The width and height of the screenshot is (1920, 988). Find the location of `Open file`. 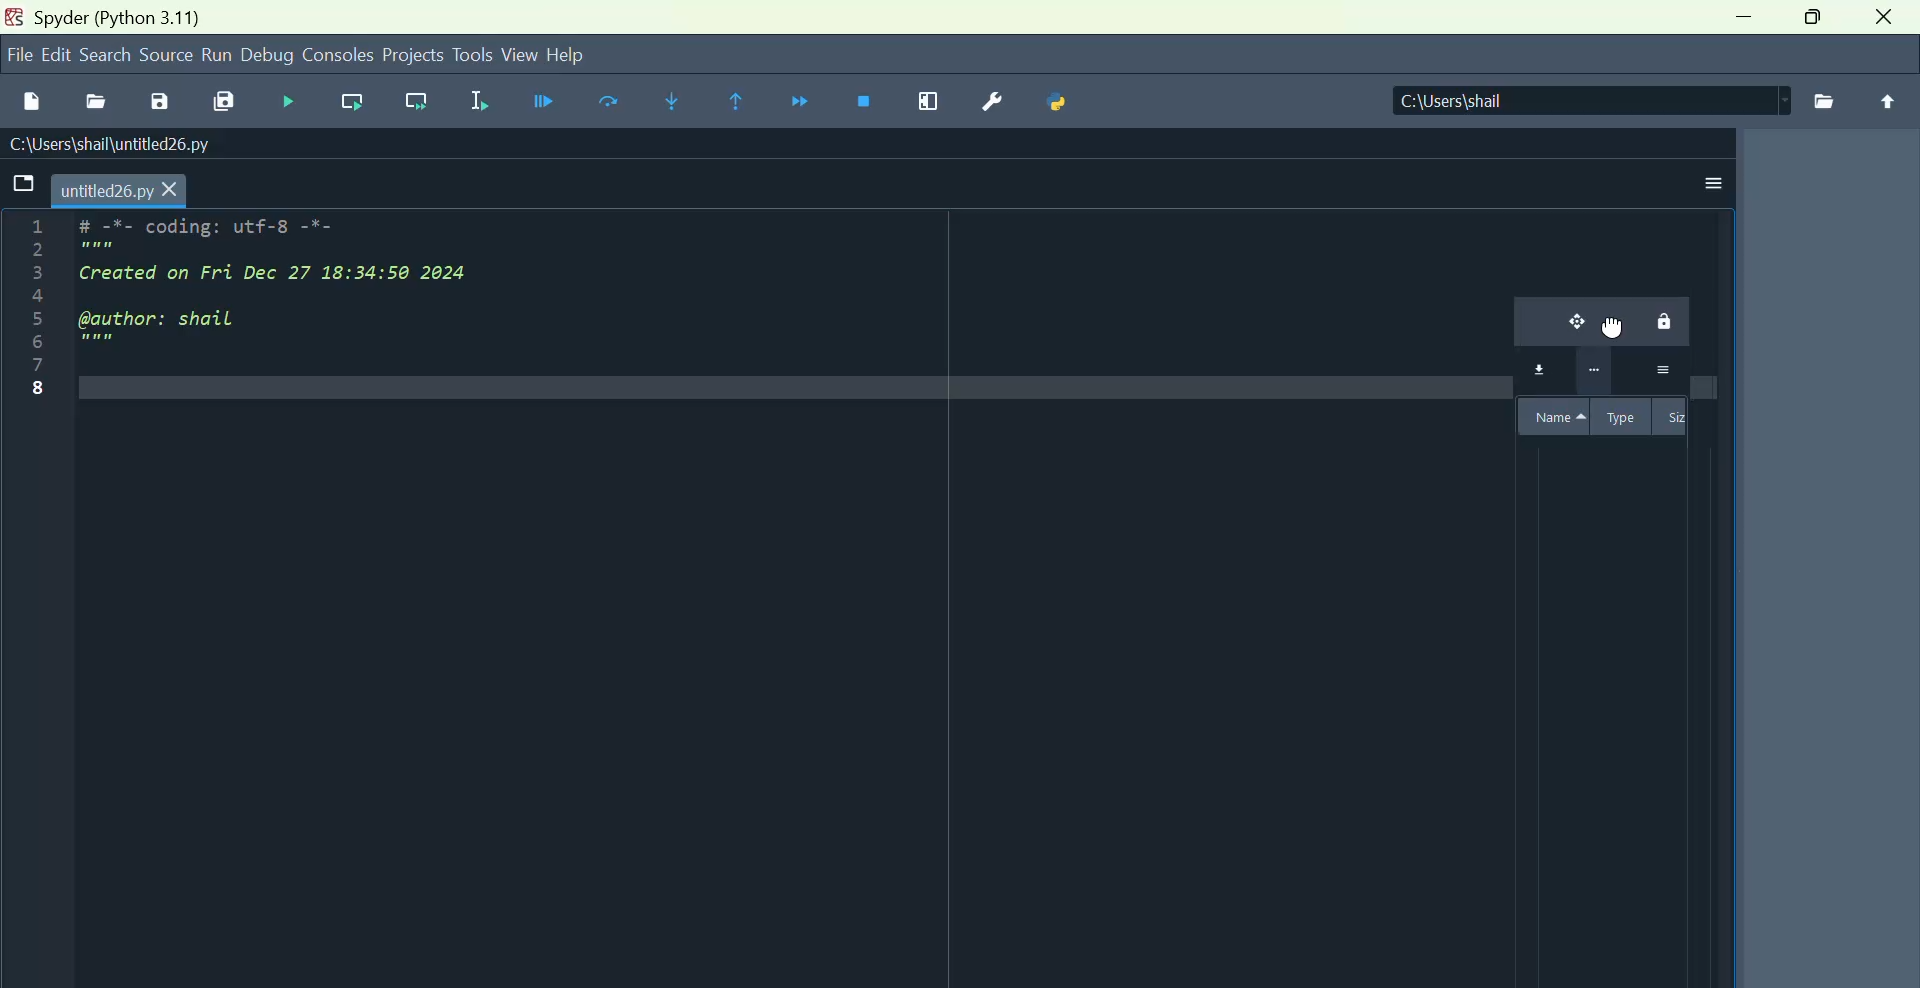

Open file is located at coordinates (93, 98).